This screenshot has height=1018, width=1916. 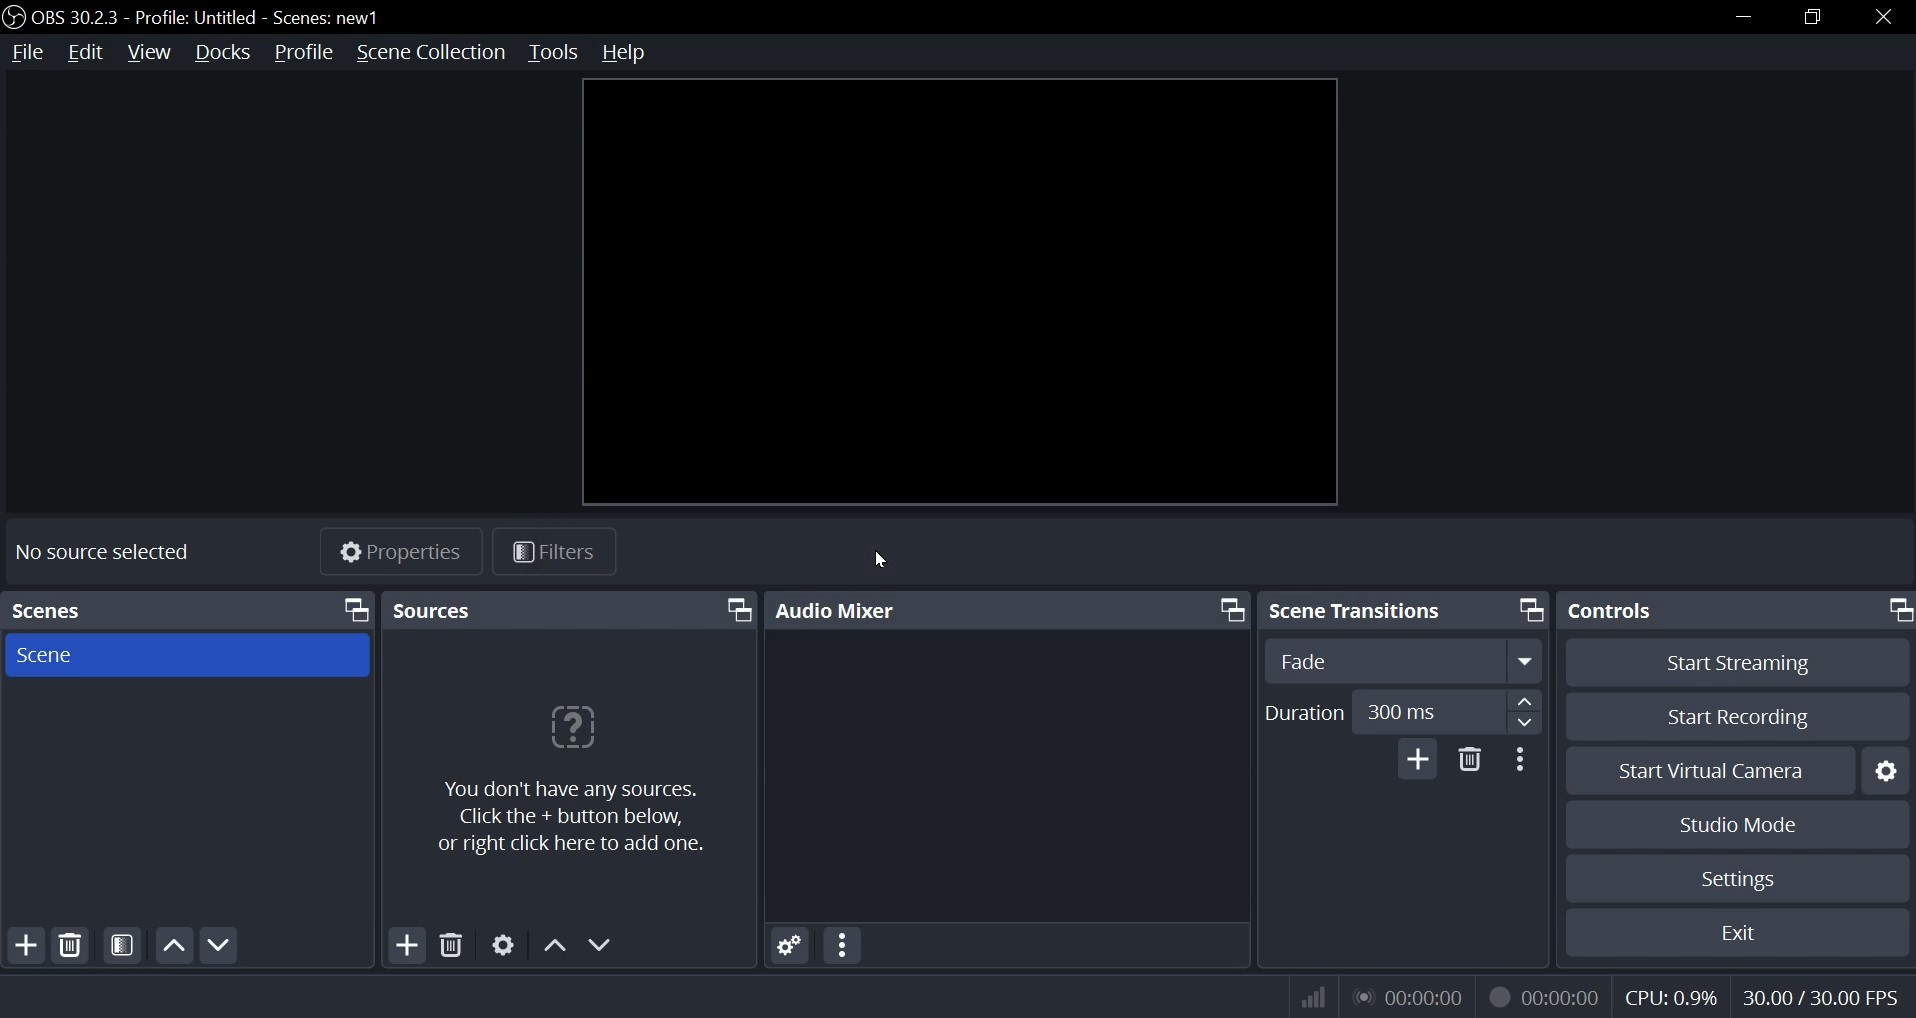 I want to click on cursor, so click(x=880, y=560).